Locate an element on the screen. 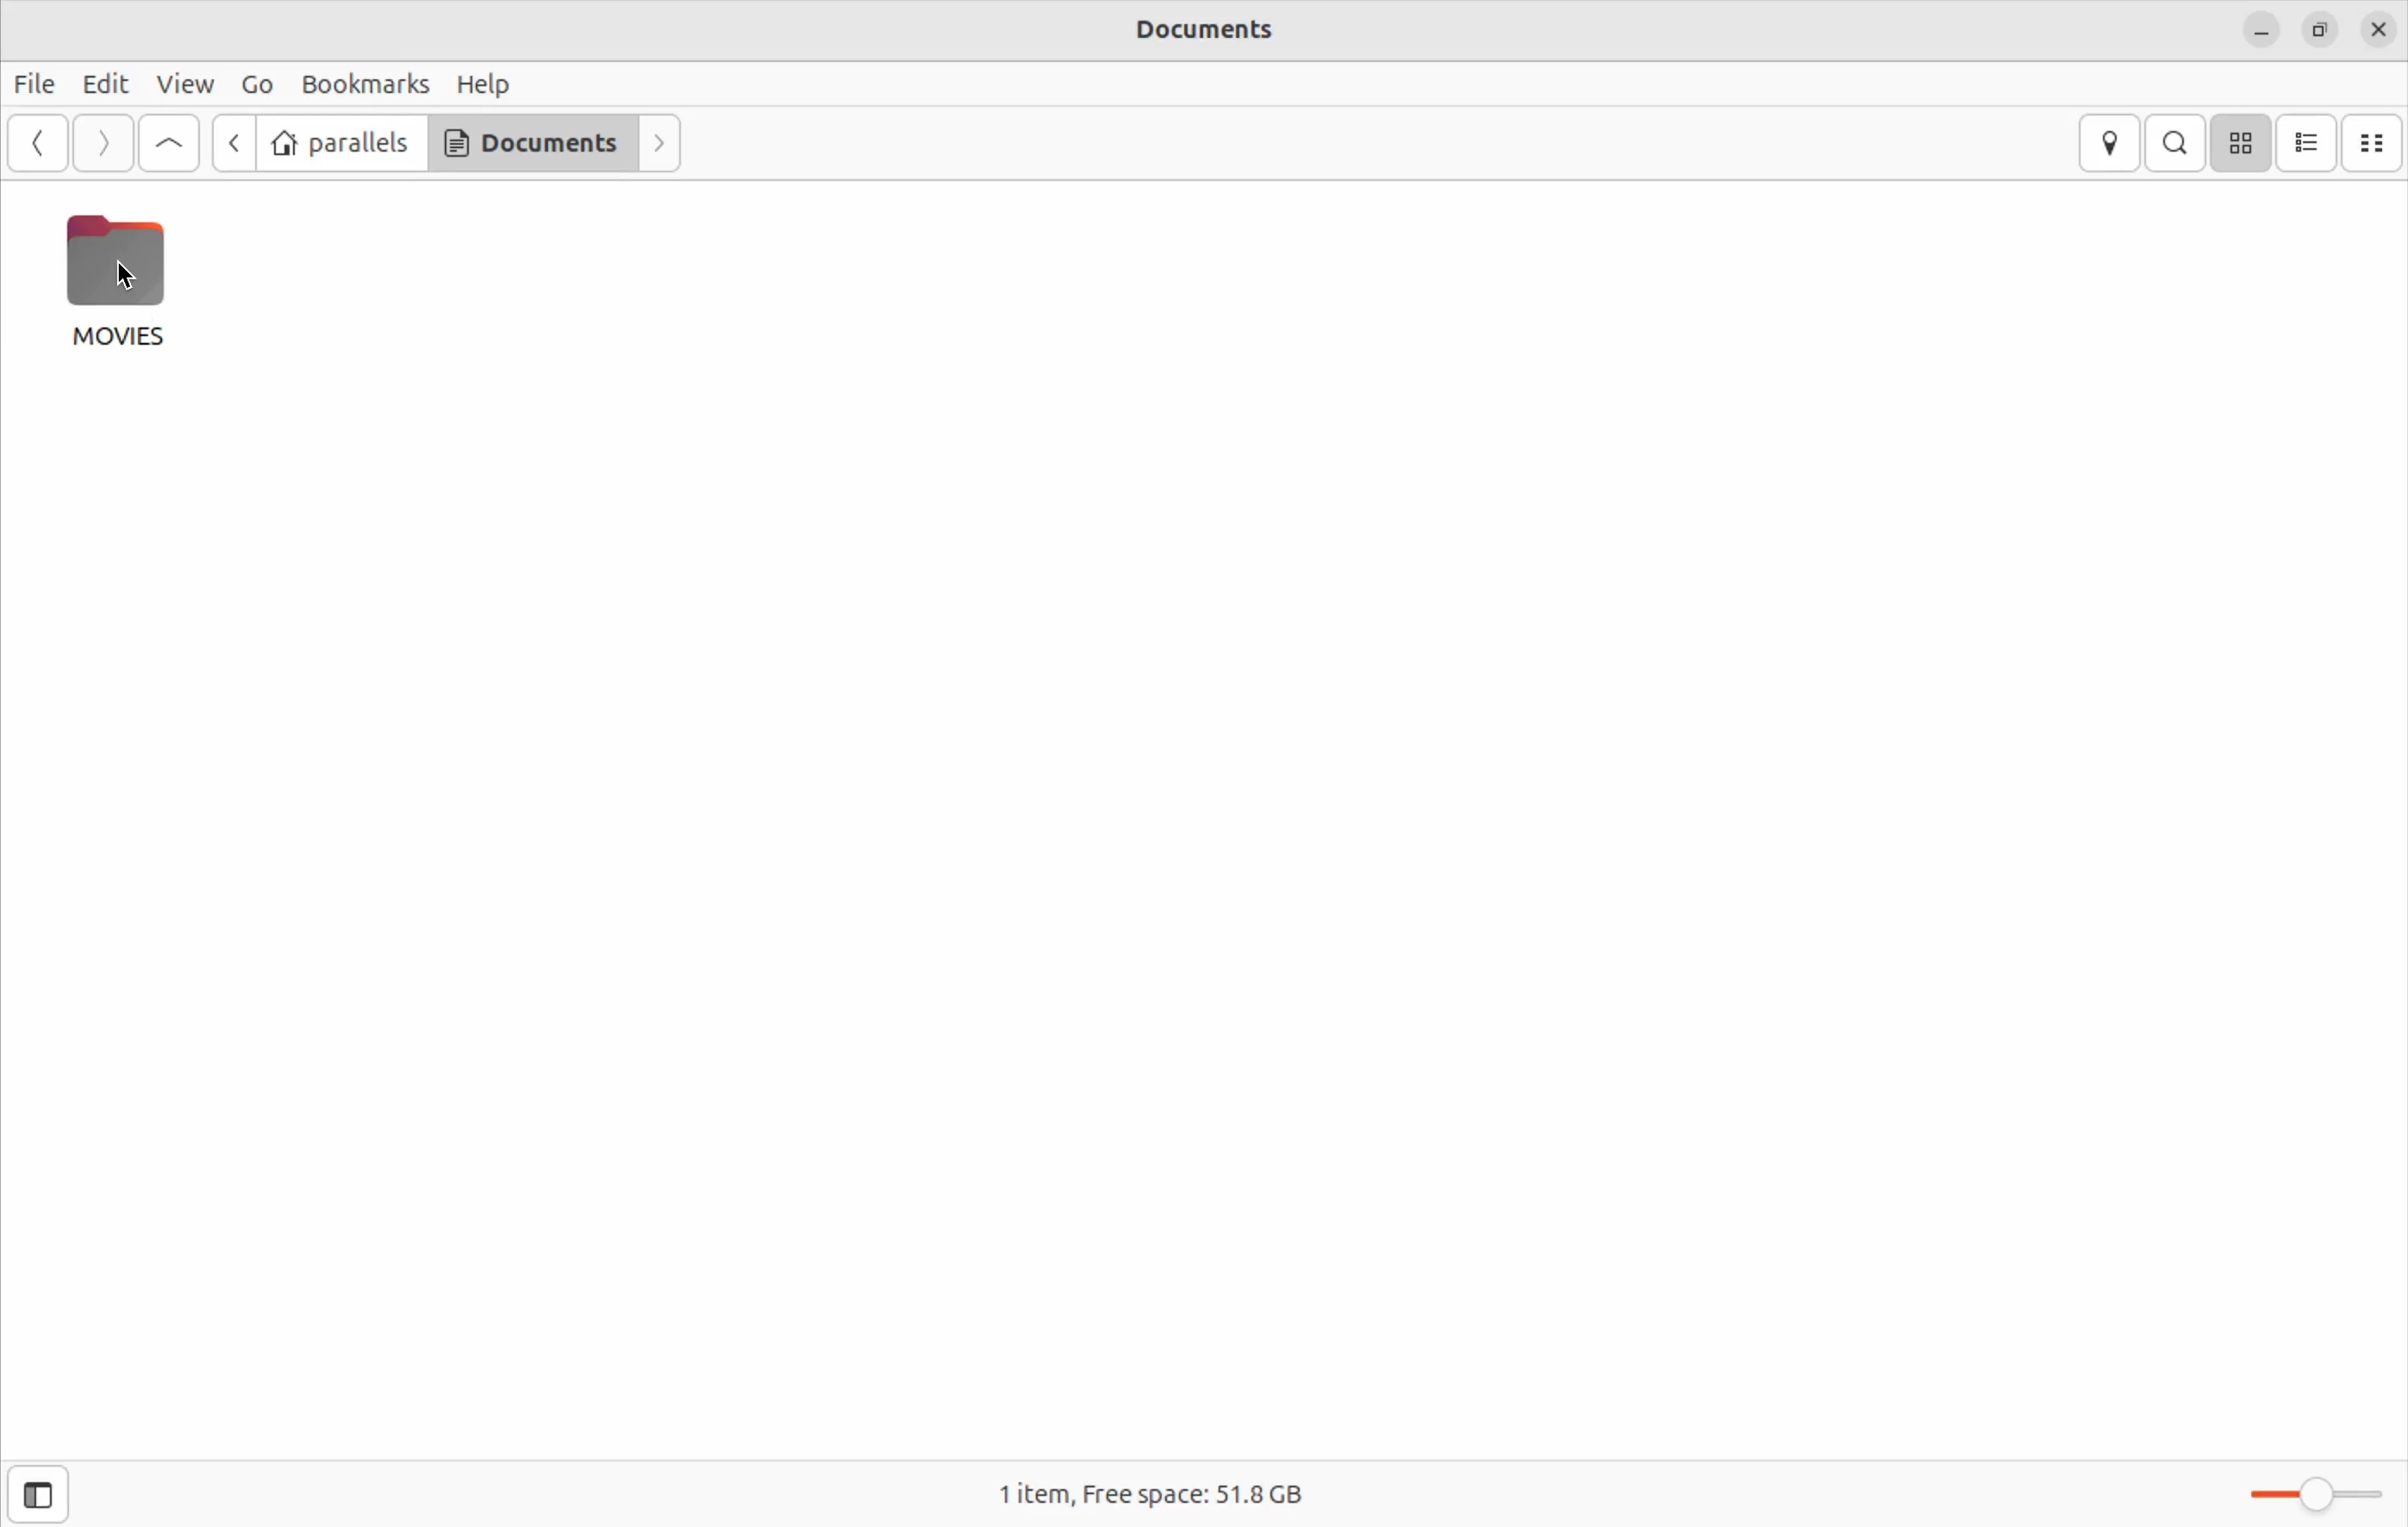 The width and height of the screenshot is (2408, 1527). Forward is located at coordinates (664, 145).